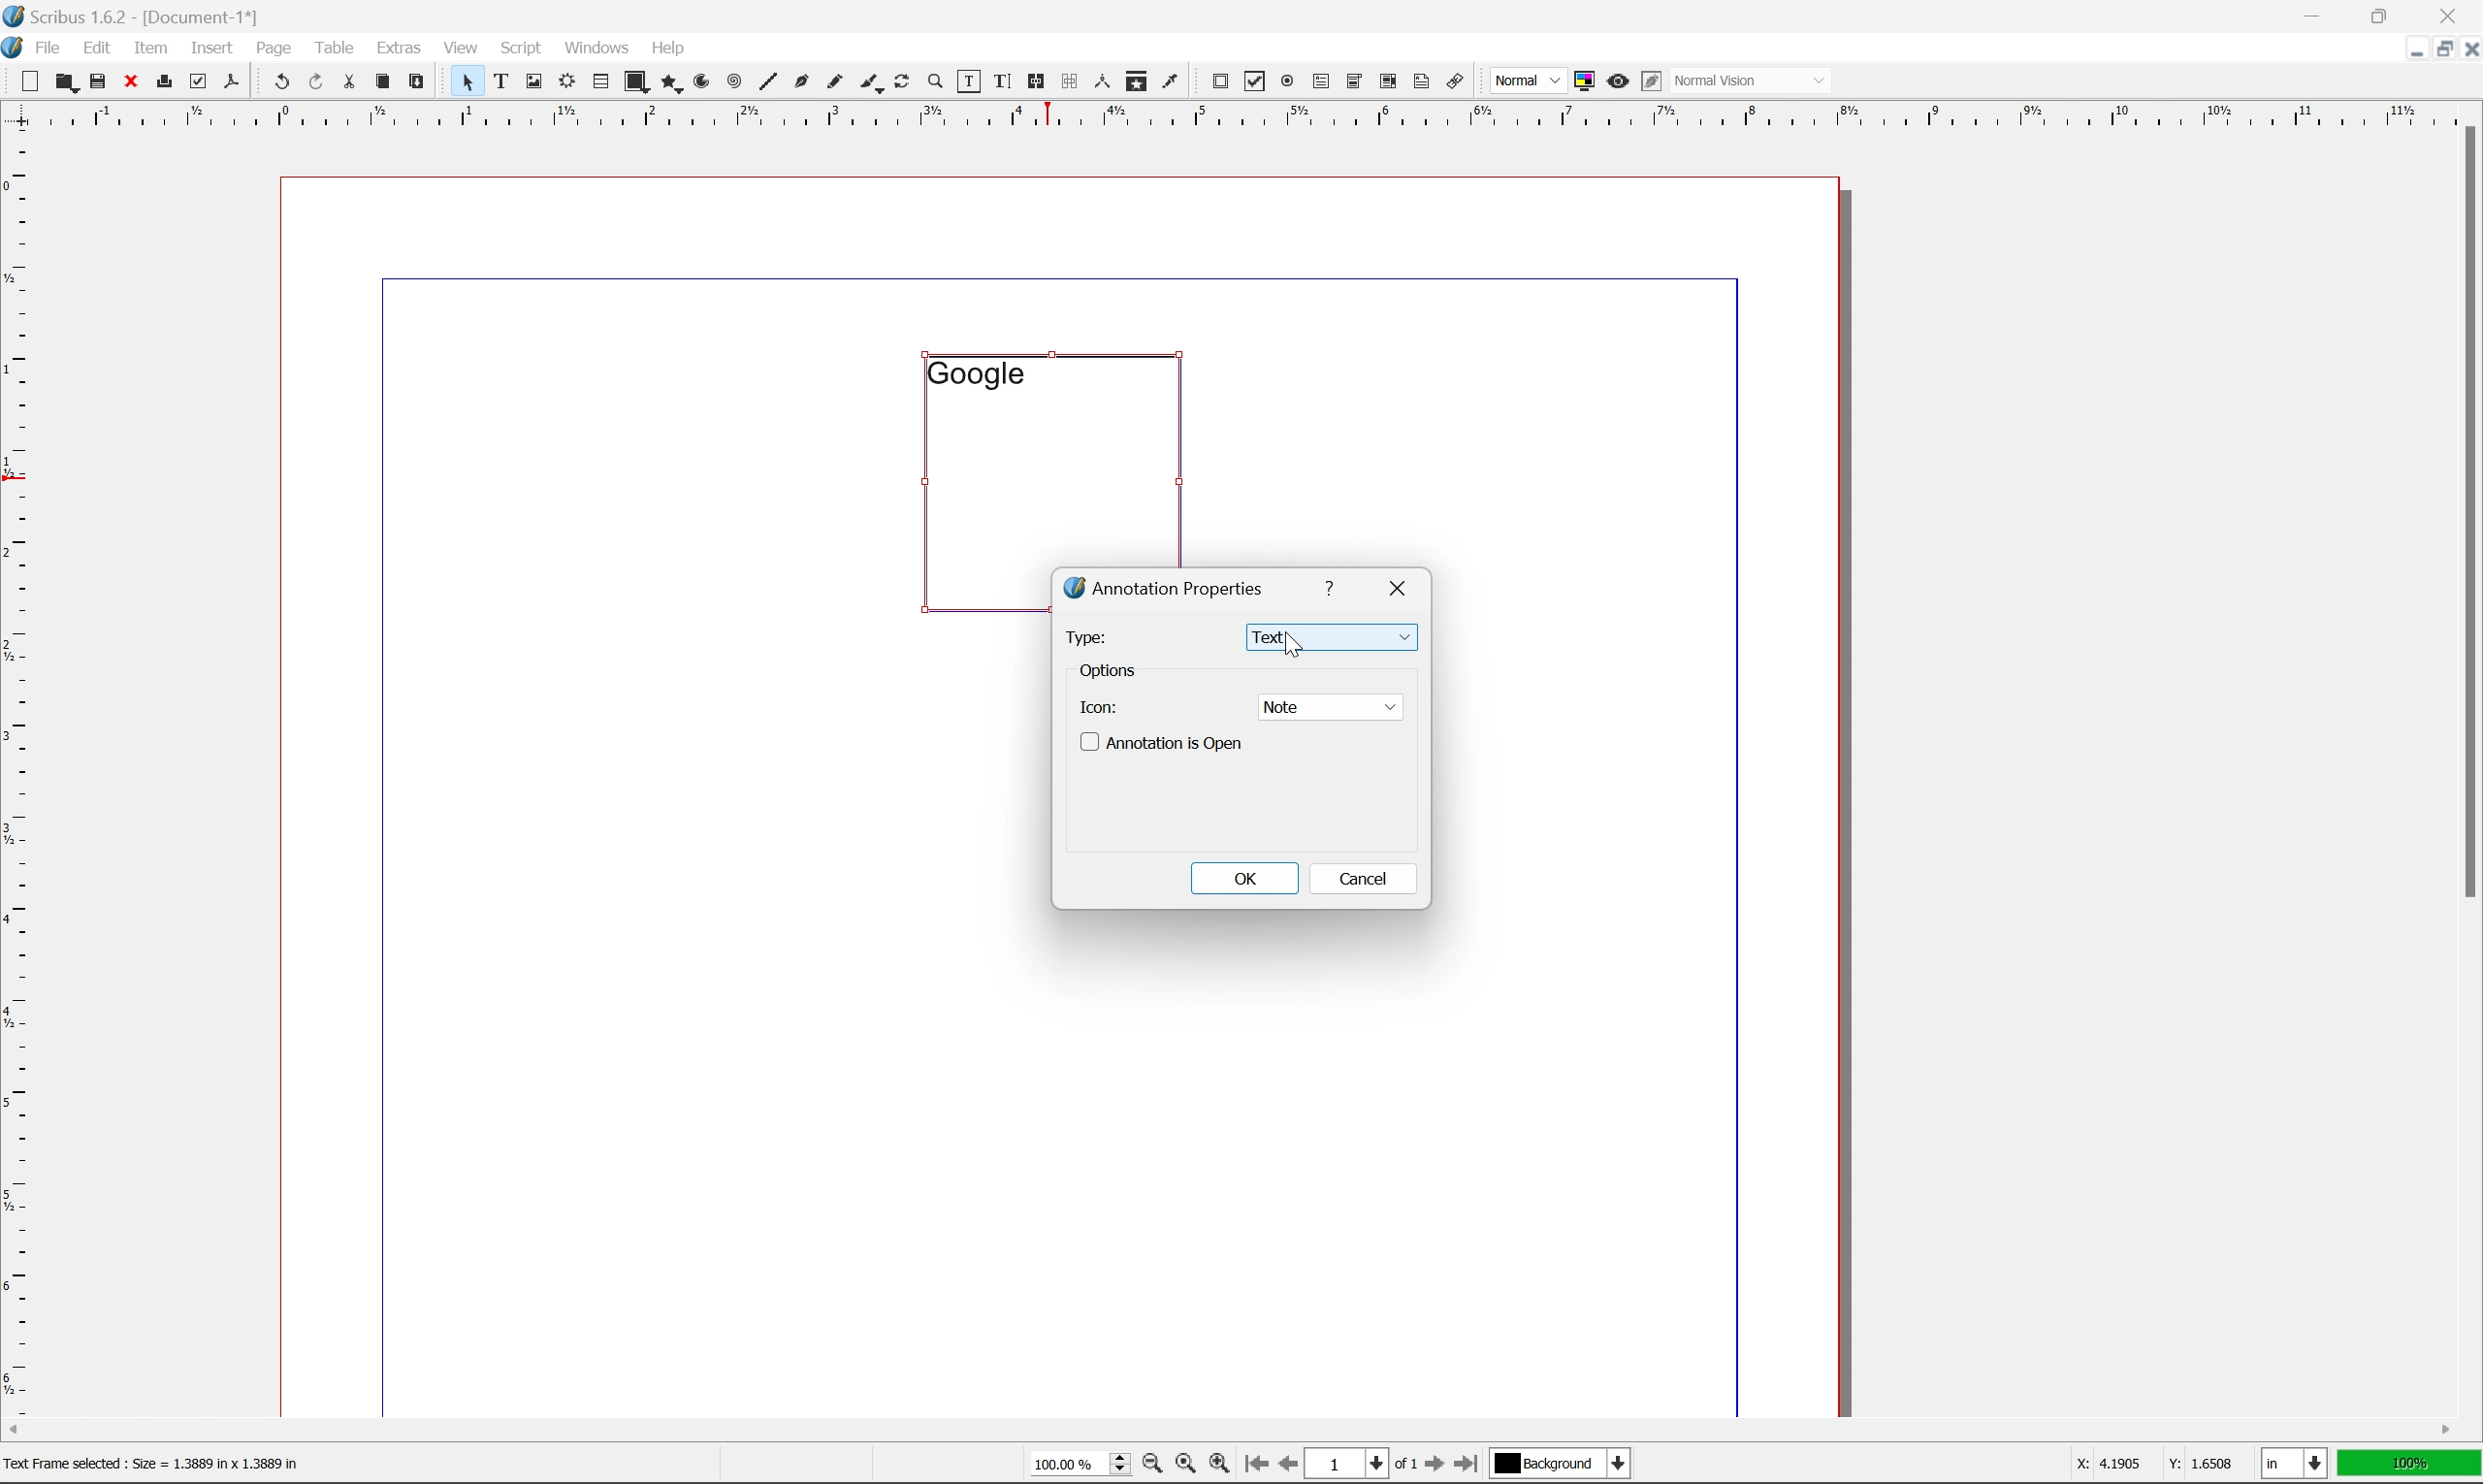 The image size is (2483, 1484). I want to click on restore down, so click(2435, 49).